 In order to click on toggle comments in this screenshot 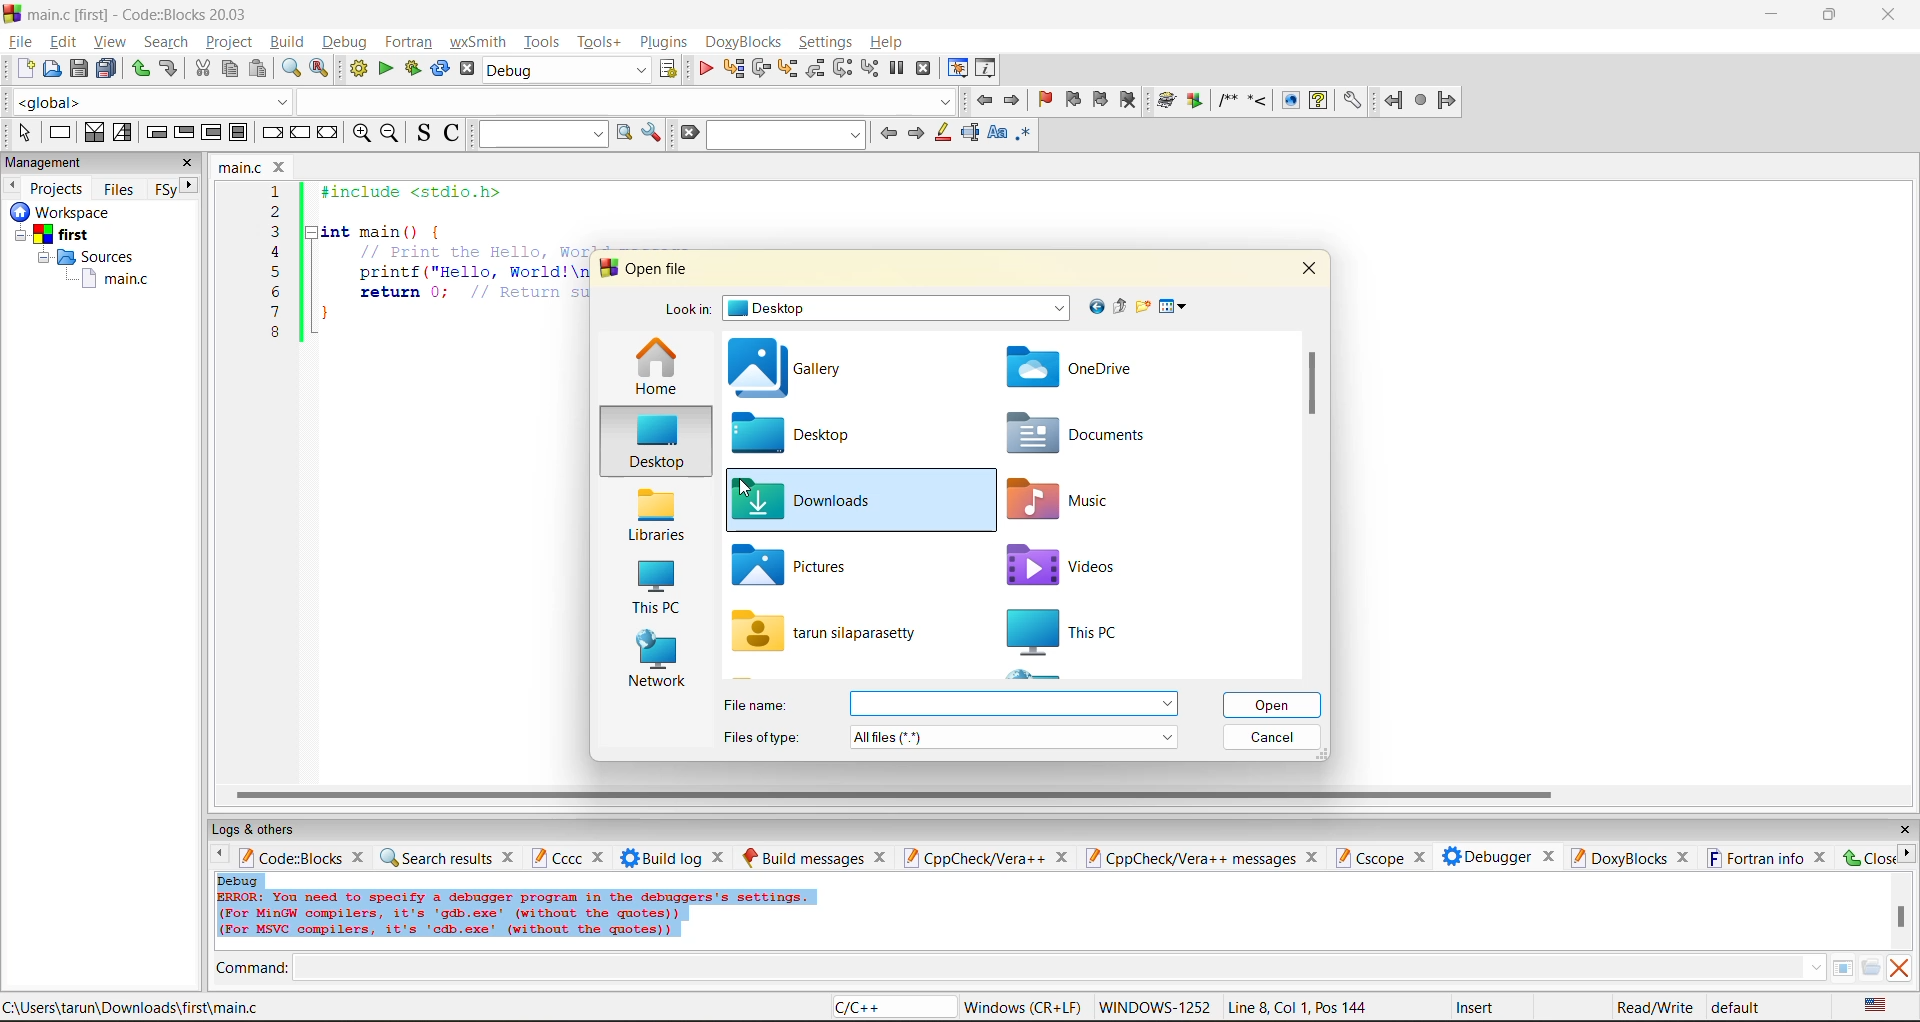, I will do `click(454, 132)`.